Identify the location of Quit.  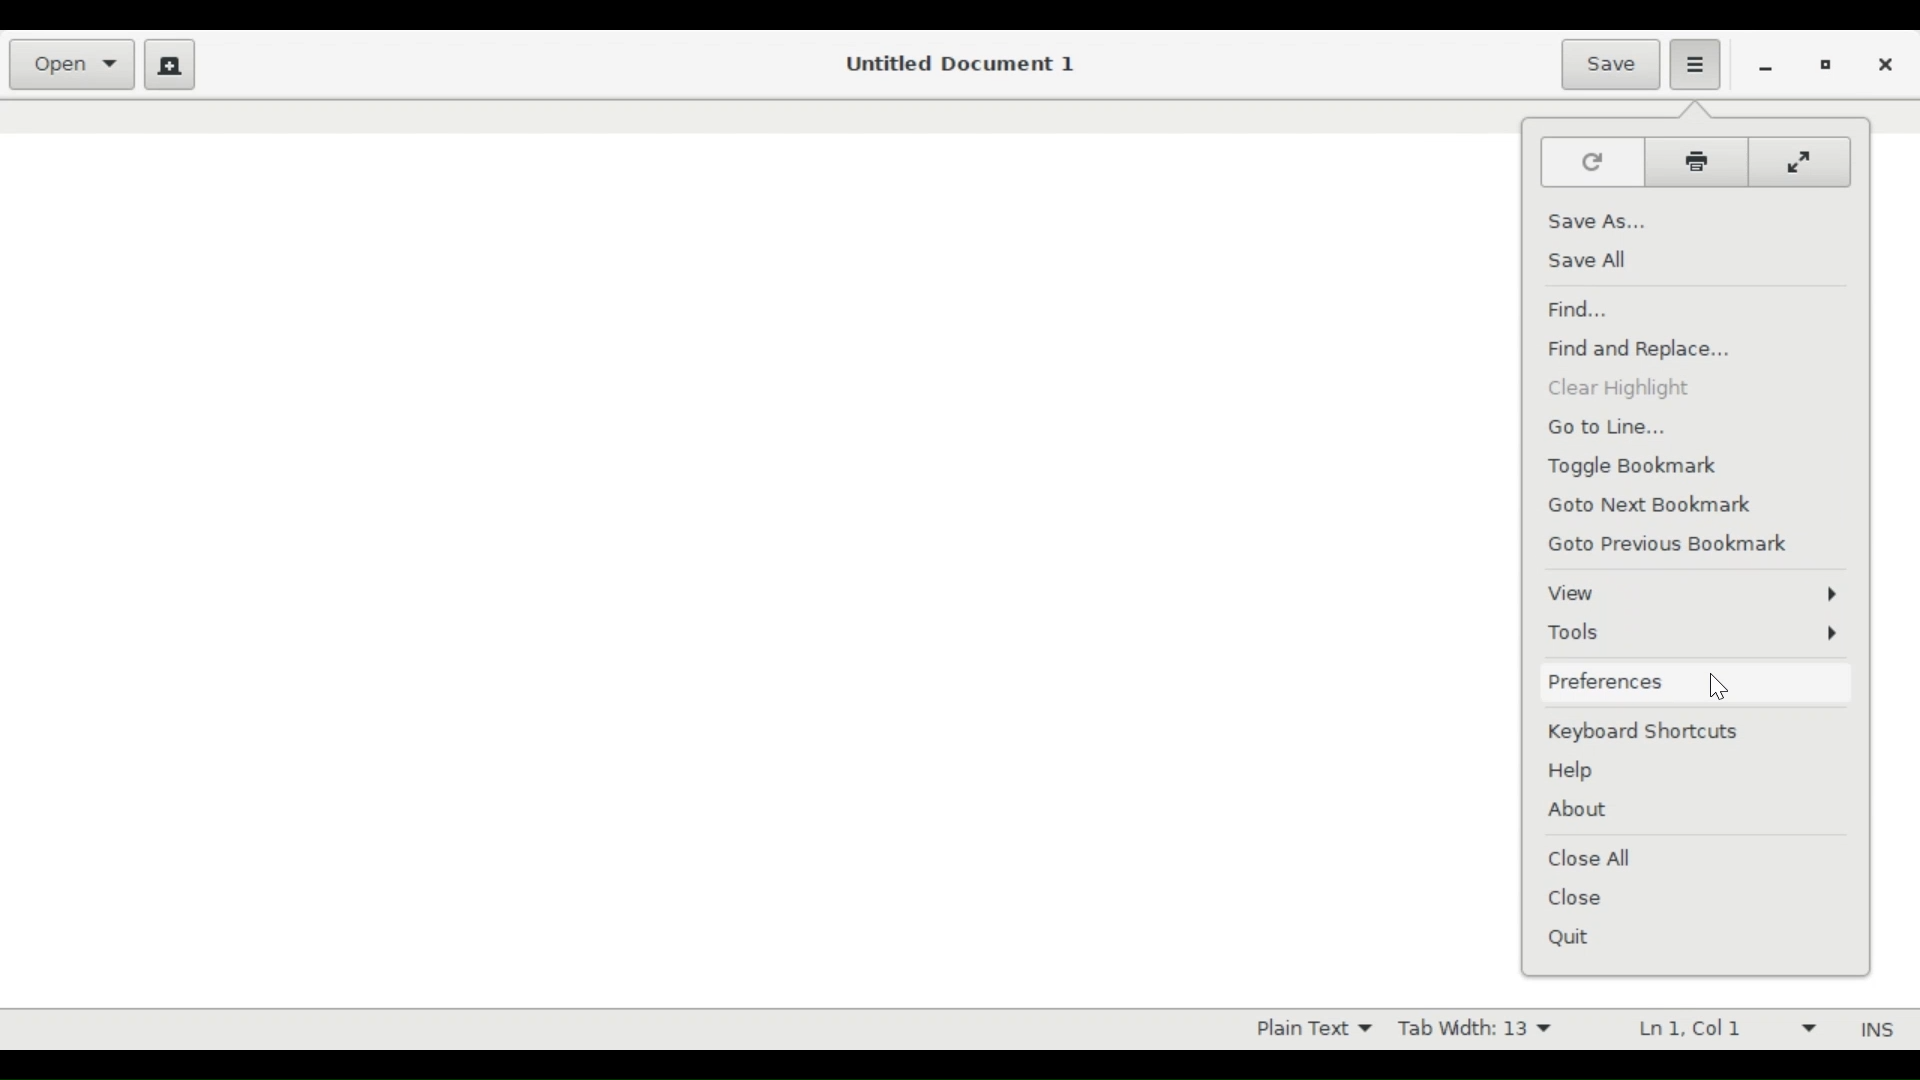
(1574, 940).